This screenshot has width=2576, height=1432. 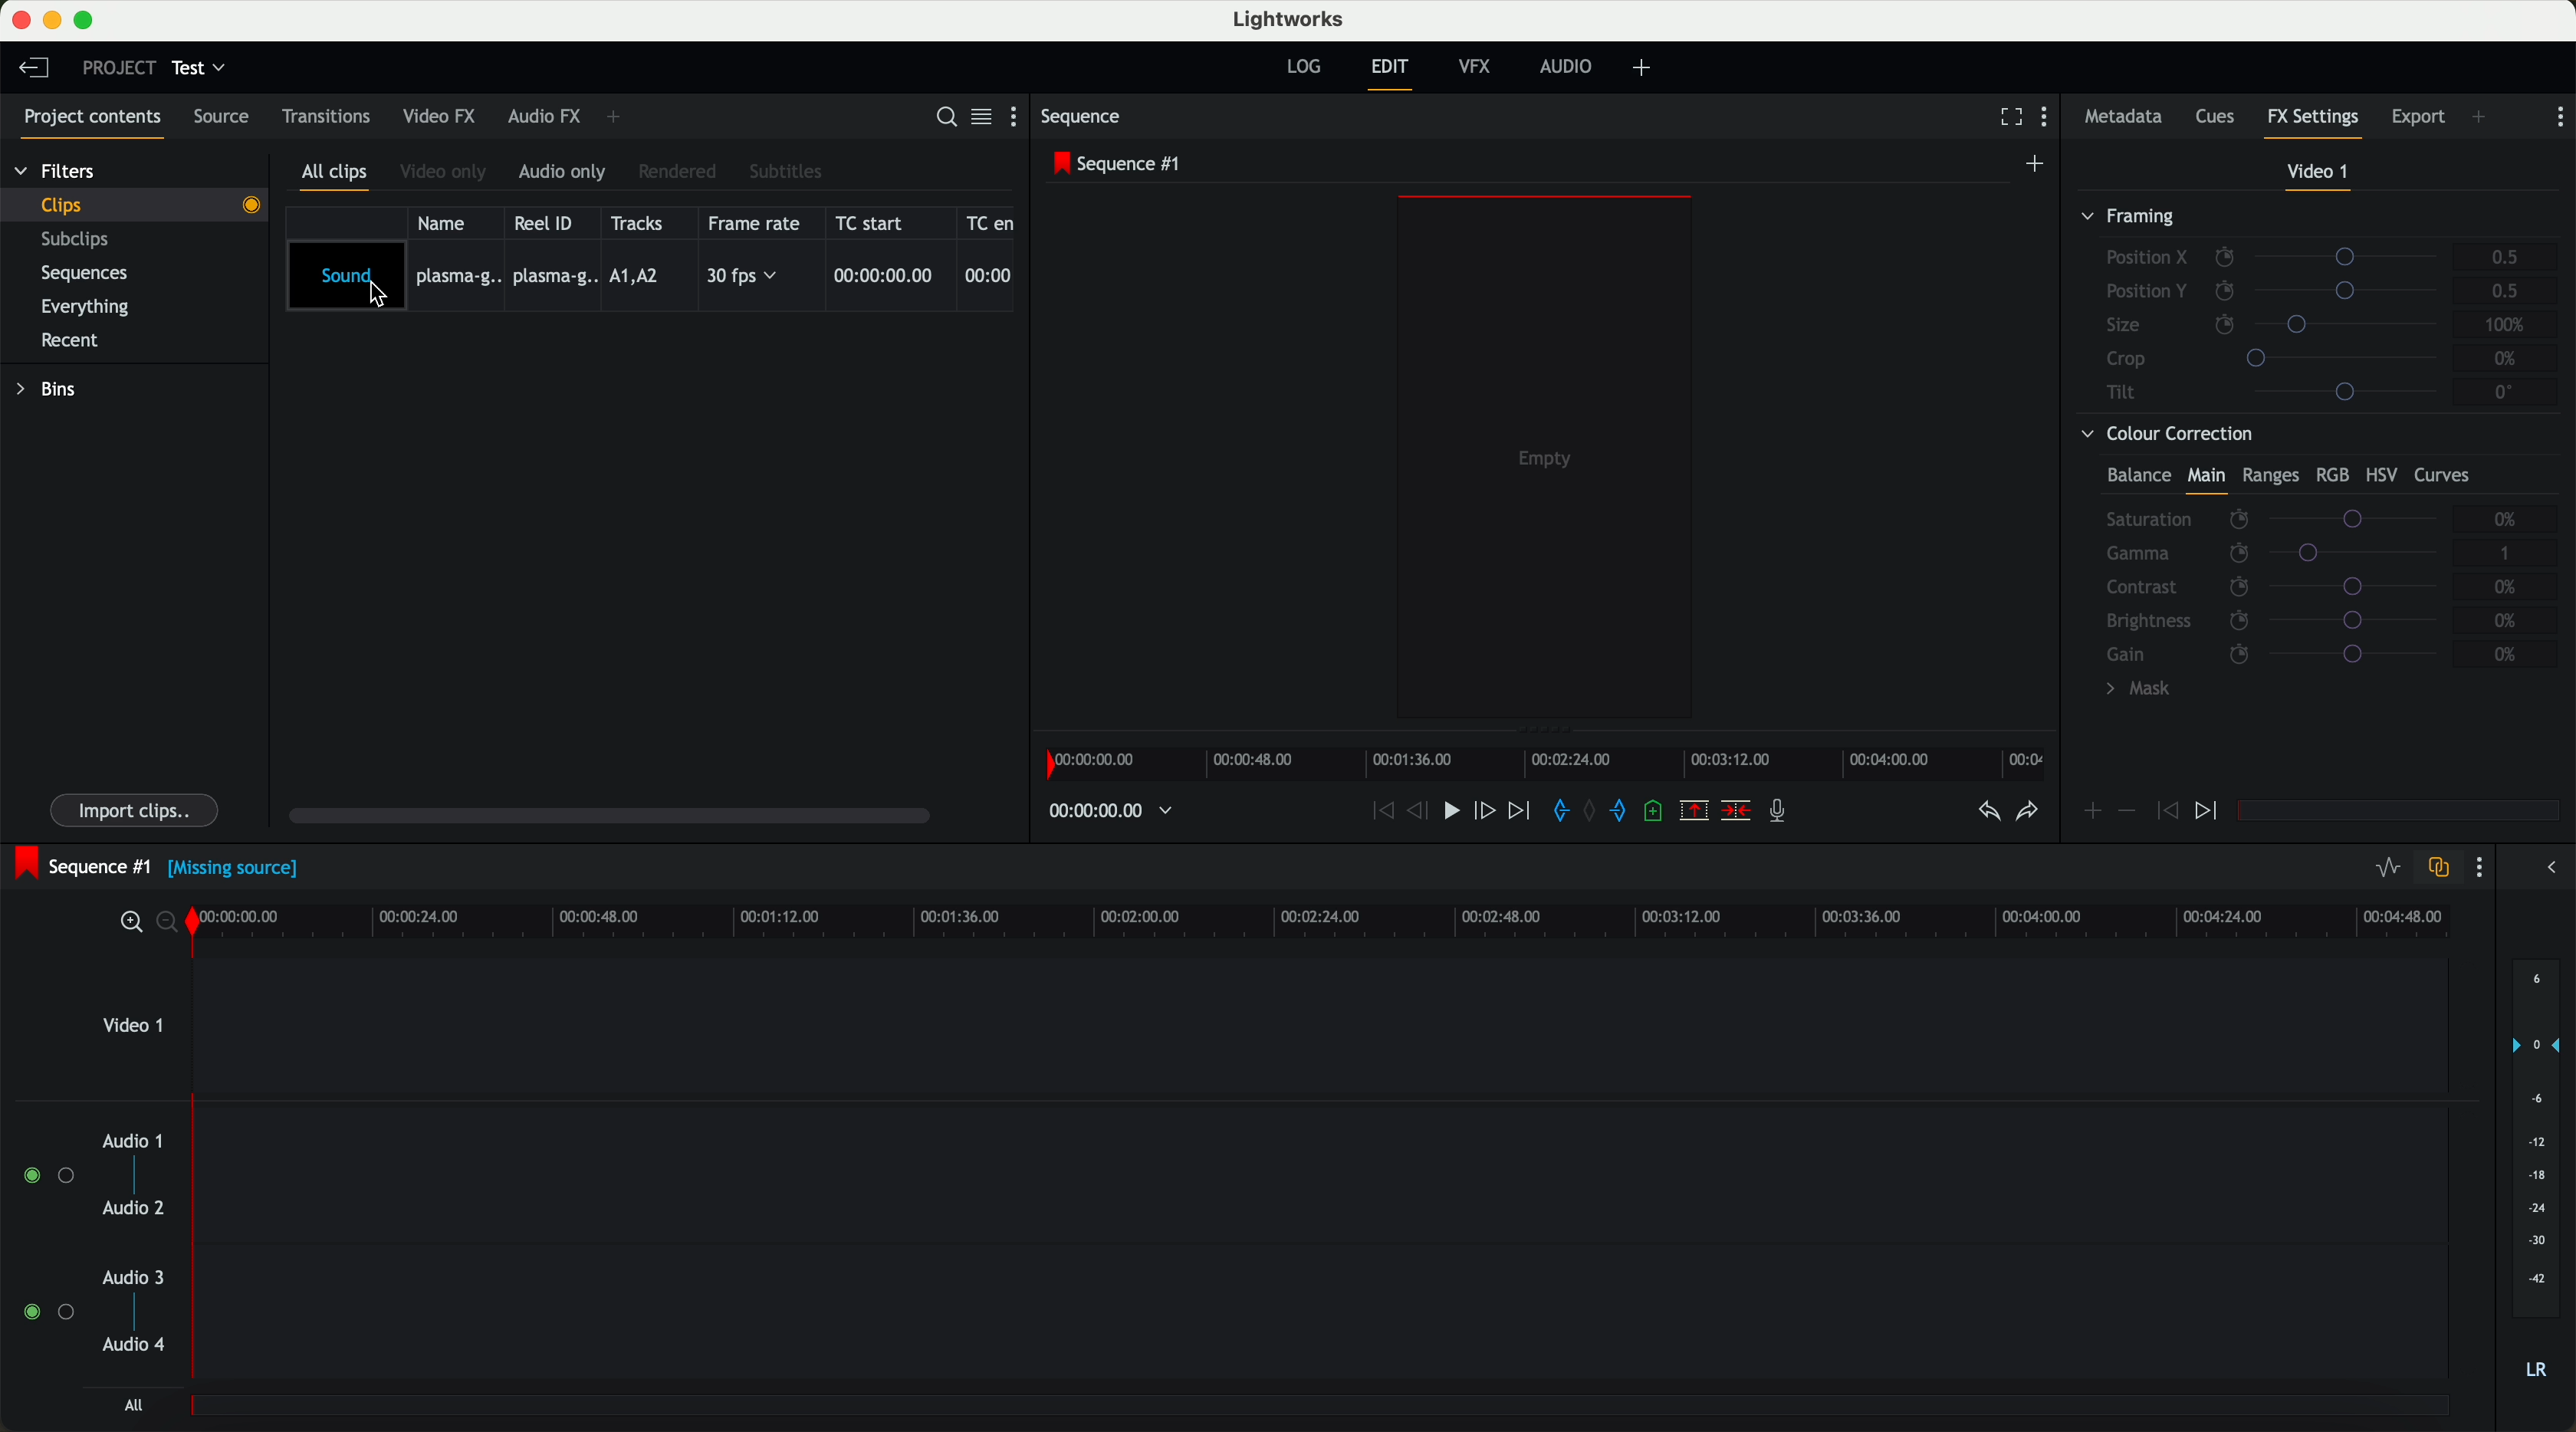 I want to click on scroll bar, so click(x=620, y=818).